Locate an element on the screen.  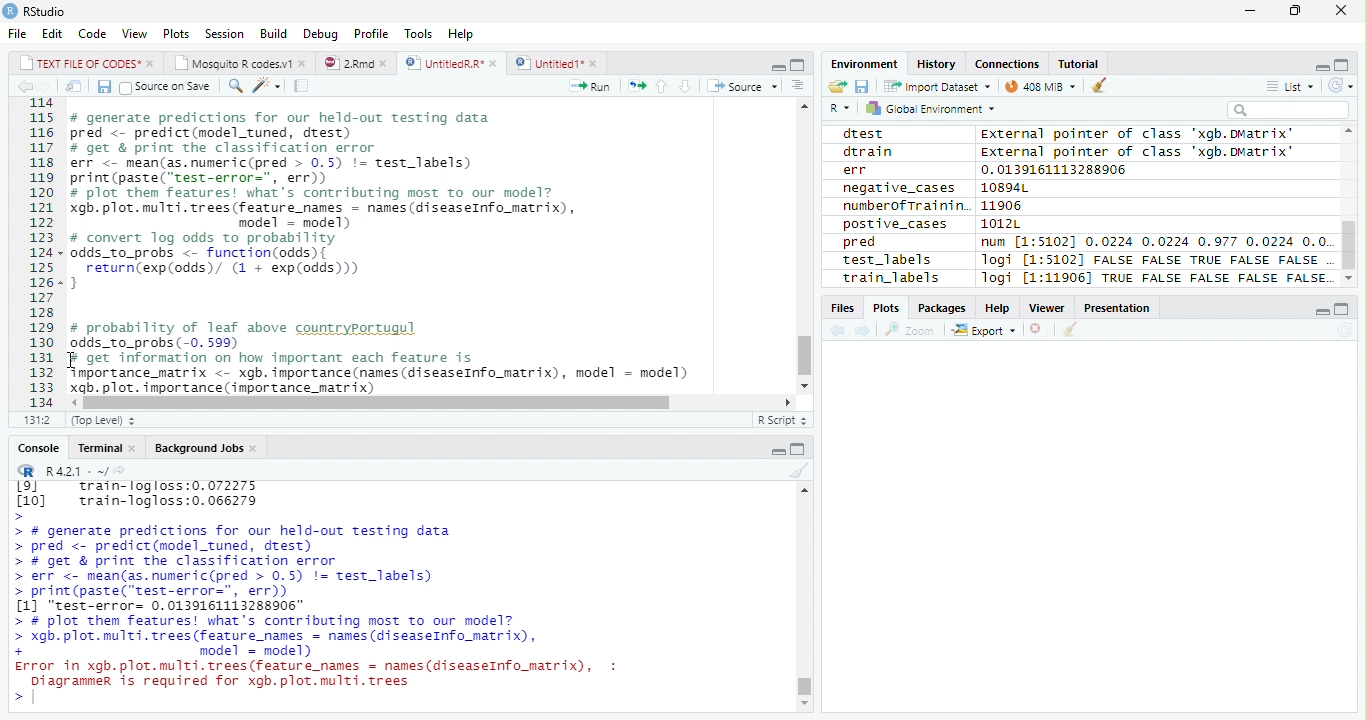
R Script is located at coordinates (783, 418).